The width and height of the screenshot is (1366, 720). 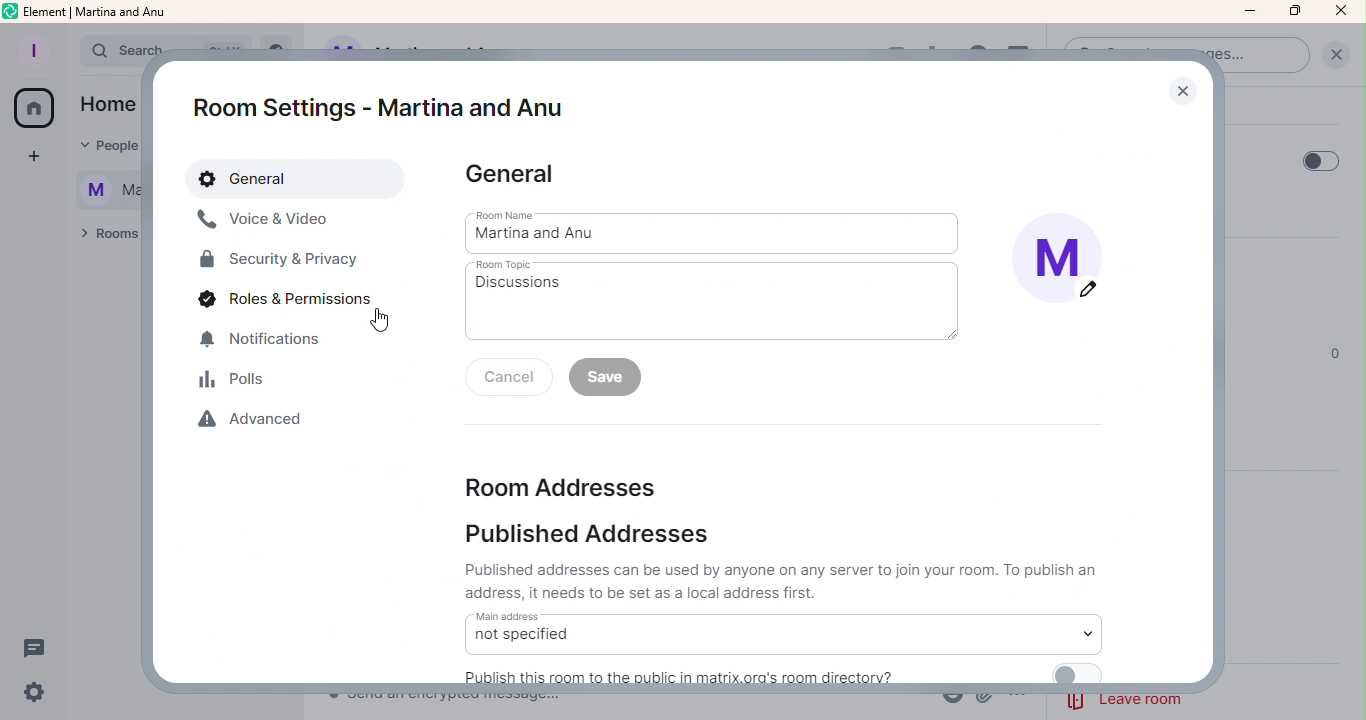 What do you see at coordinates (606, 381) in the screenshot?
I see `Save` at bounding box center [606, 381].